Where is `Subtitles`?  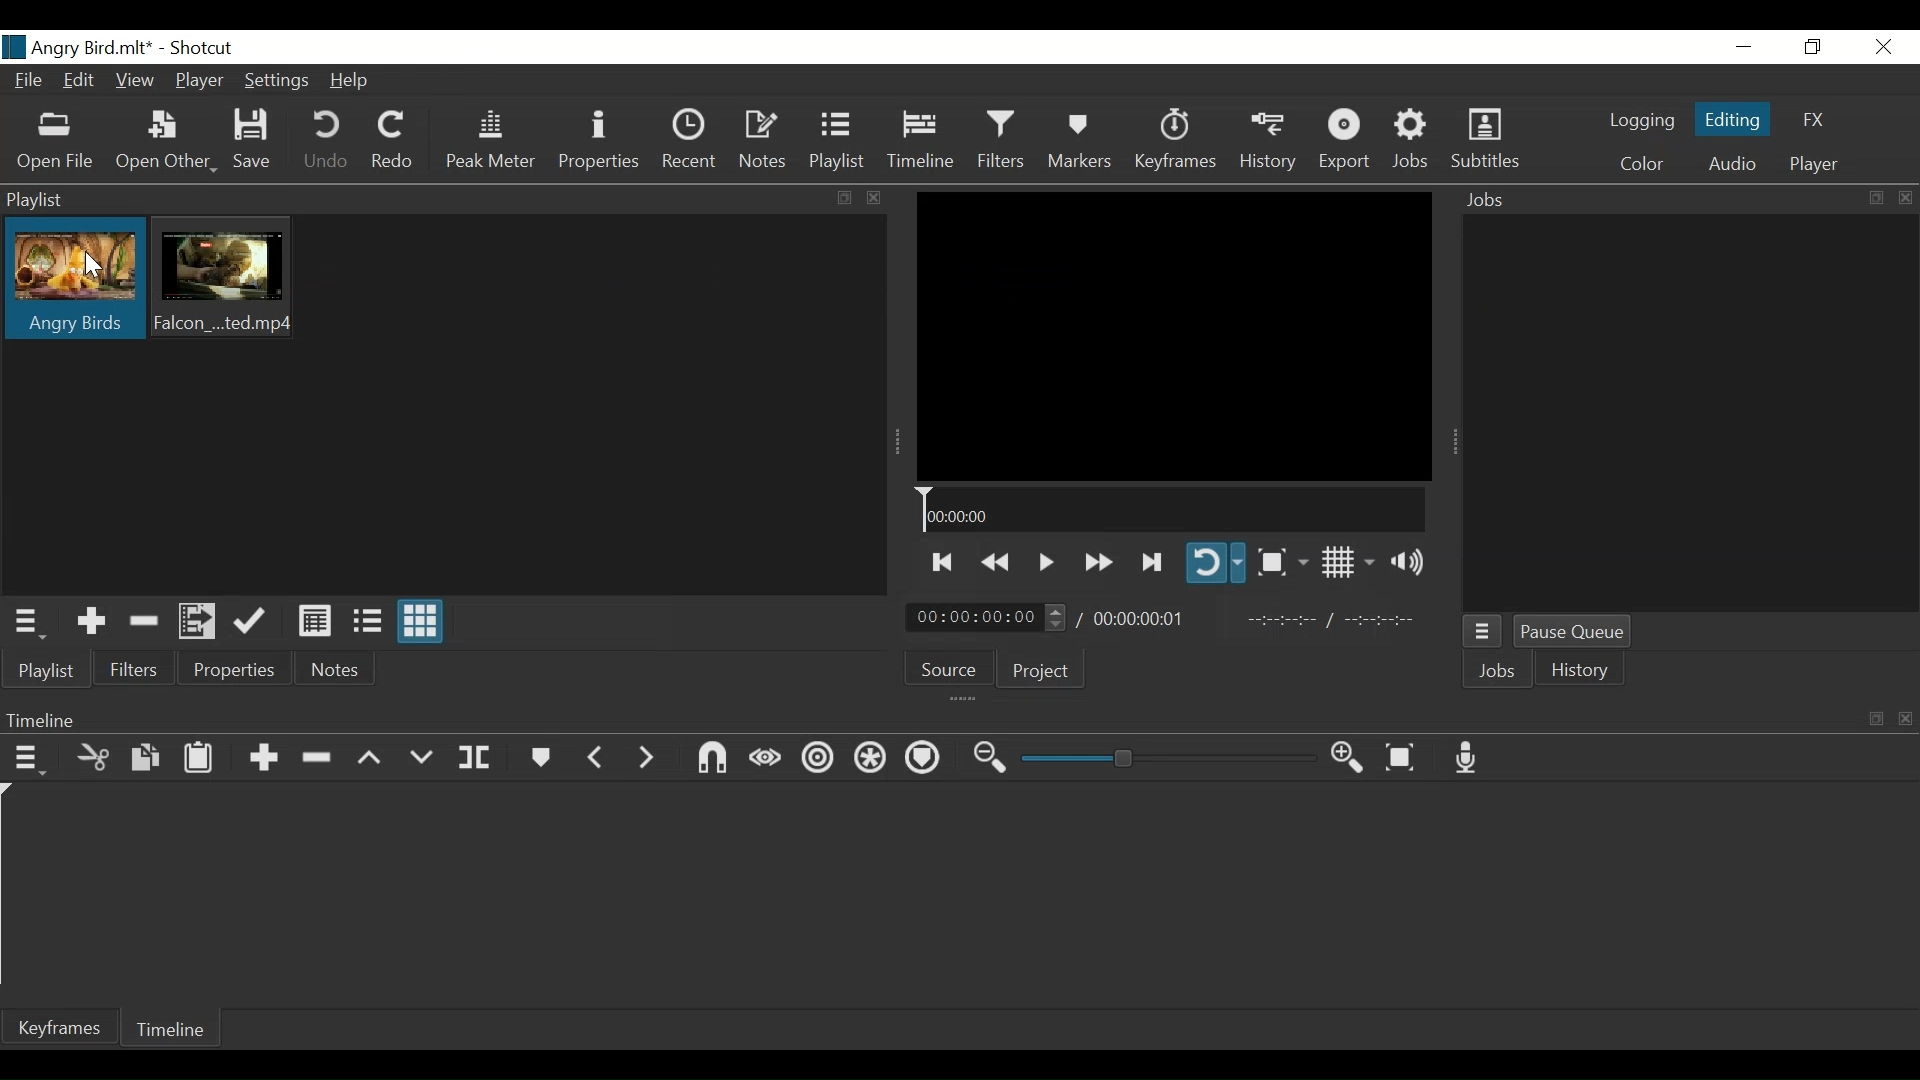 Subtitles is located at coordinates (1487, 141).